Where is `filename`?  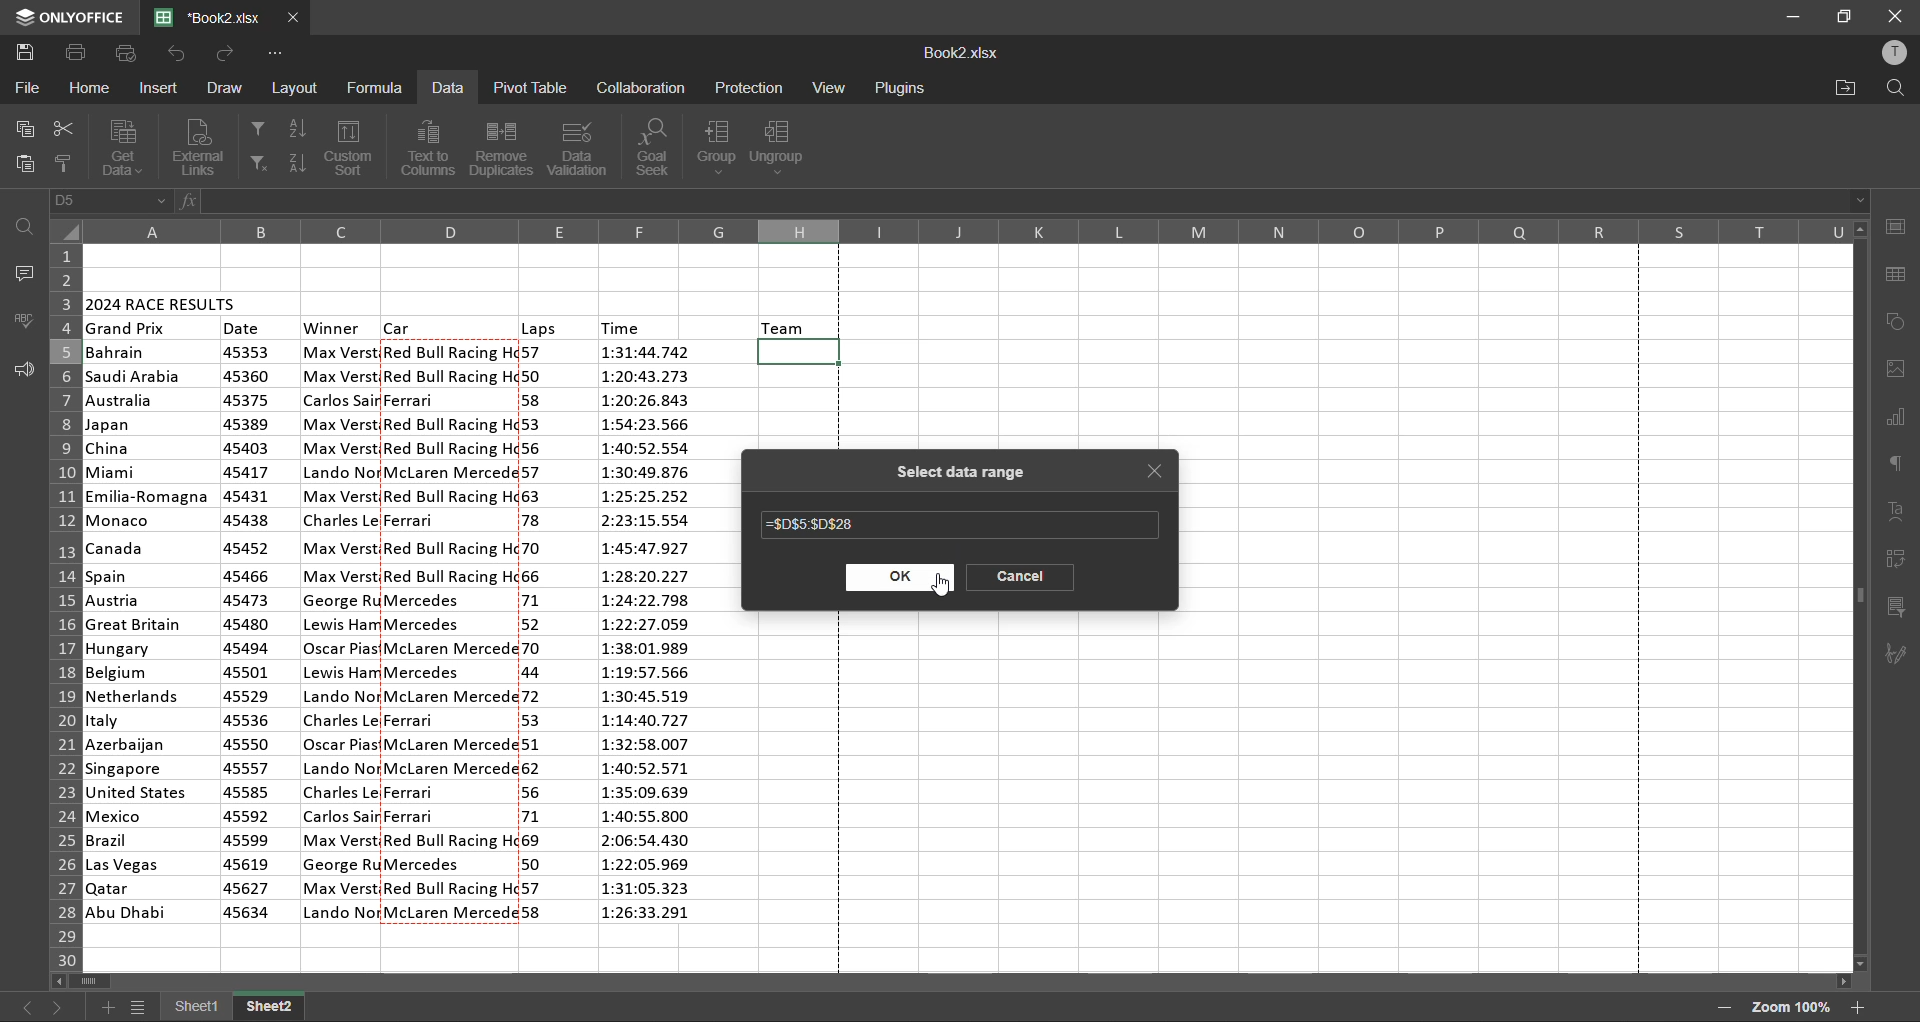 filename is located at coordinates (215, 16).